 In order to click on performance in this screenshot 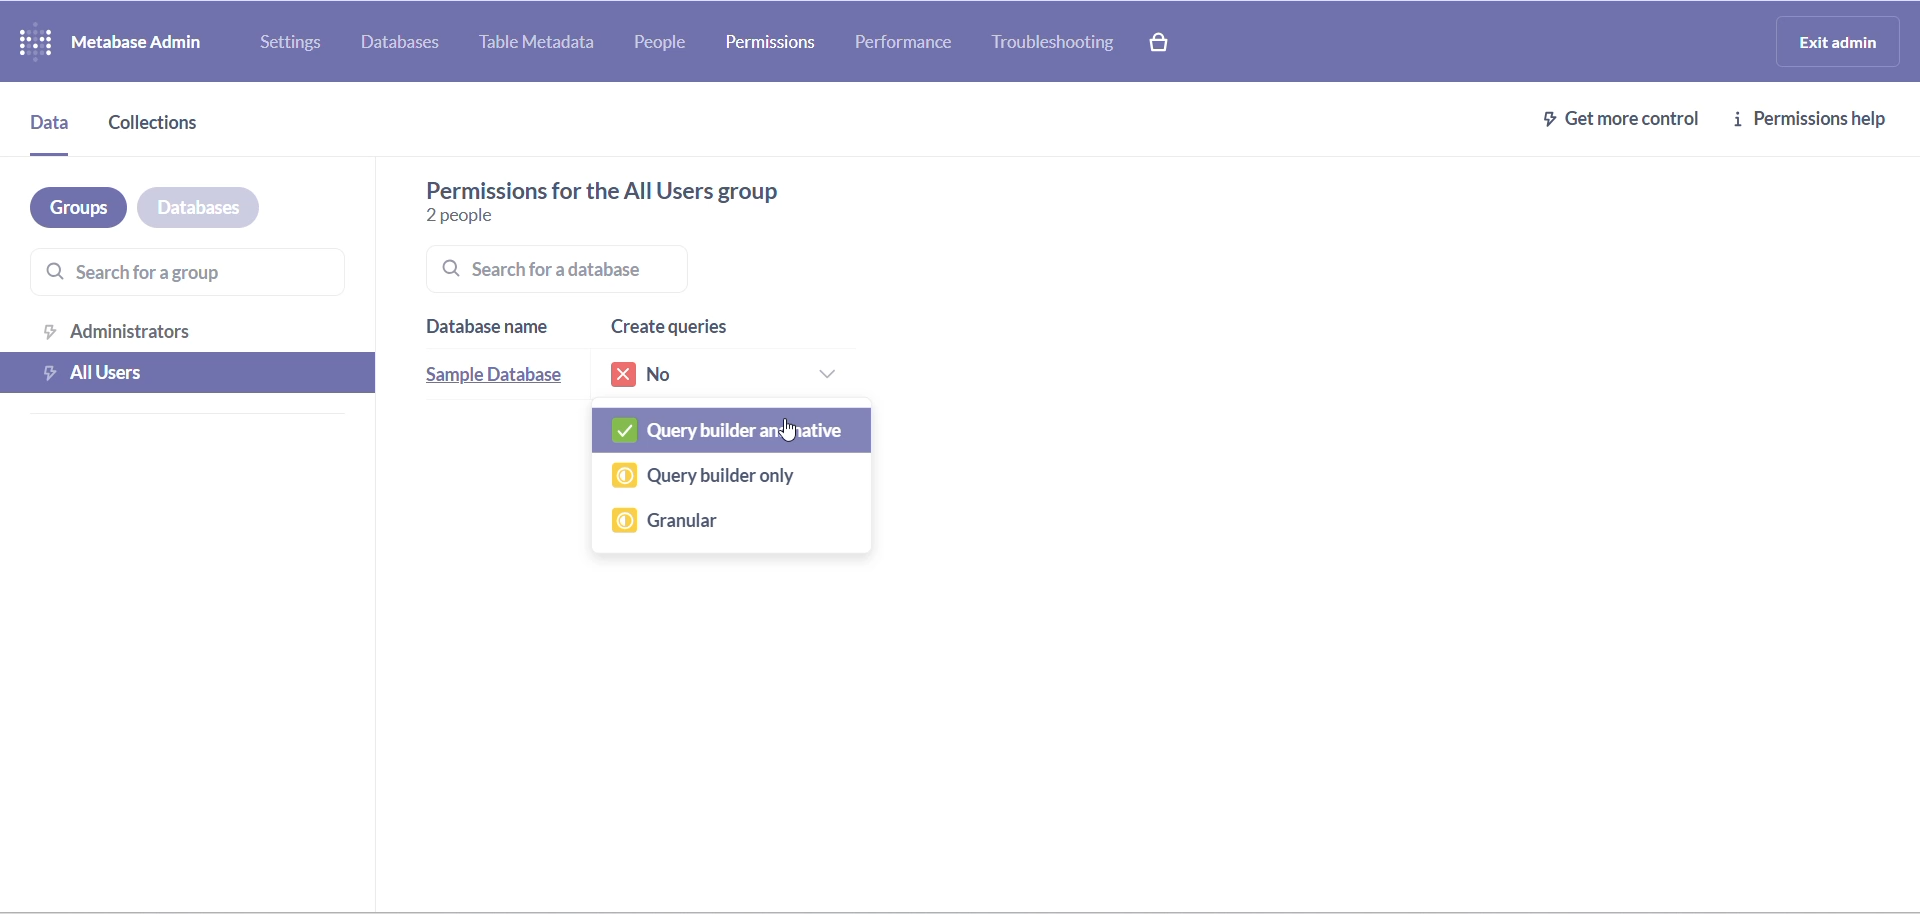, I will do `click(905, 40)`.